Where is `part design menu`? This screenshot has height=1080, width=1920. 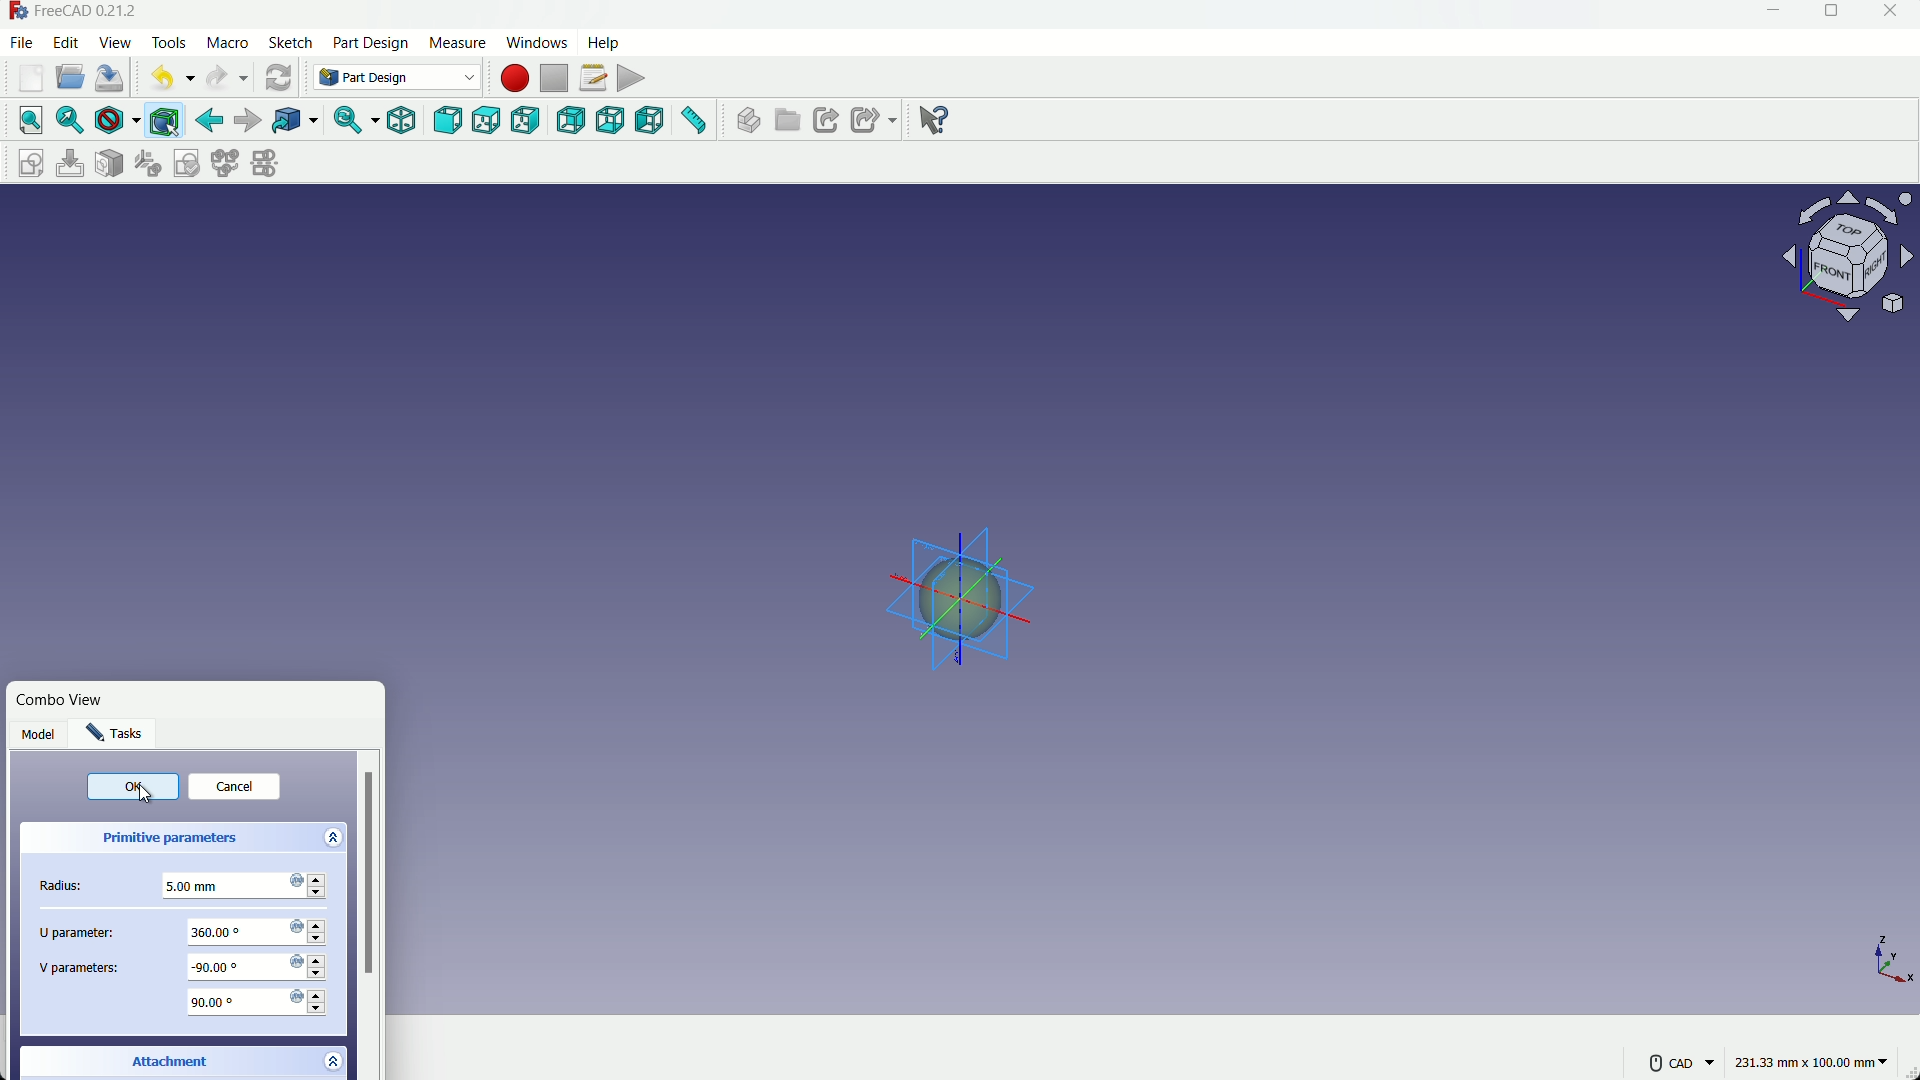 part design menu is located at coordinates (372, 45).